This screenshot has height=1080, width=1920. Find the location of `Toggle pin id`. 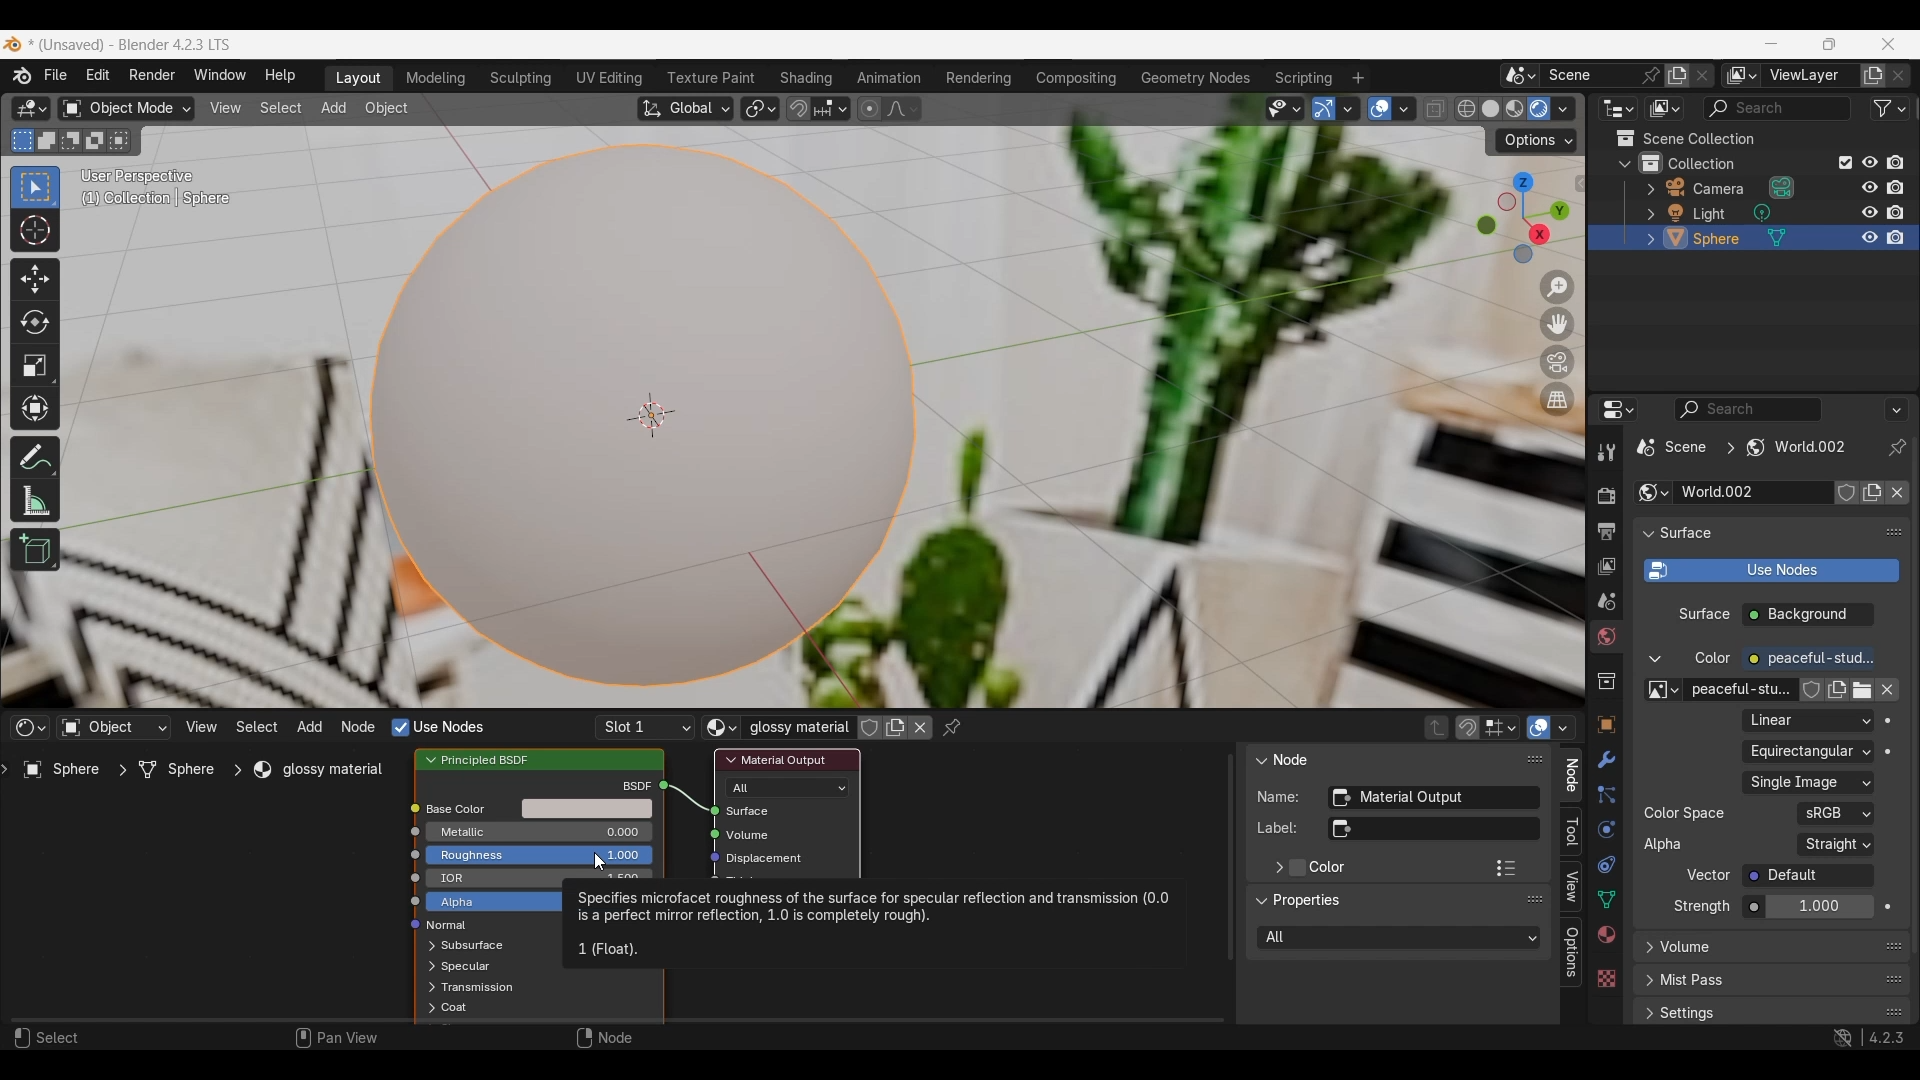

Toggle pin id is located at coordinates (1897, 447).